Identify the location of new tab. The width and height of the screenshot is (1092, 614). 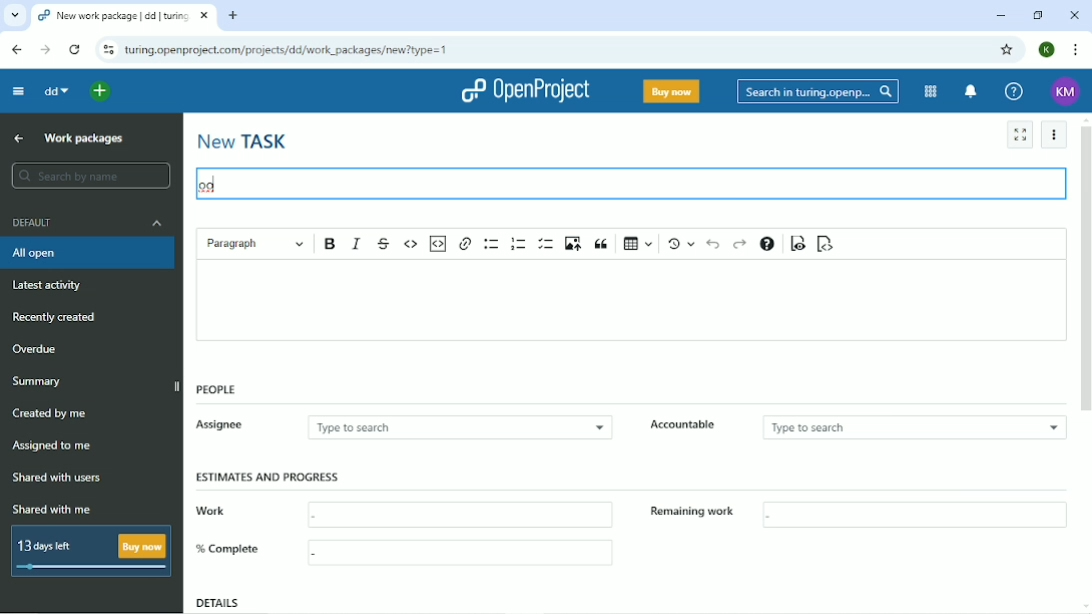
(238, 18).